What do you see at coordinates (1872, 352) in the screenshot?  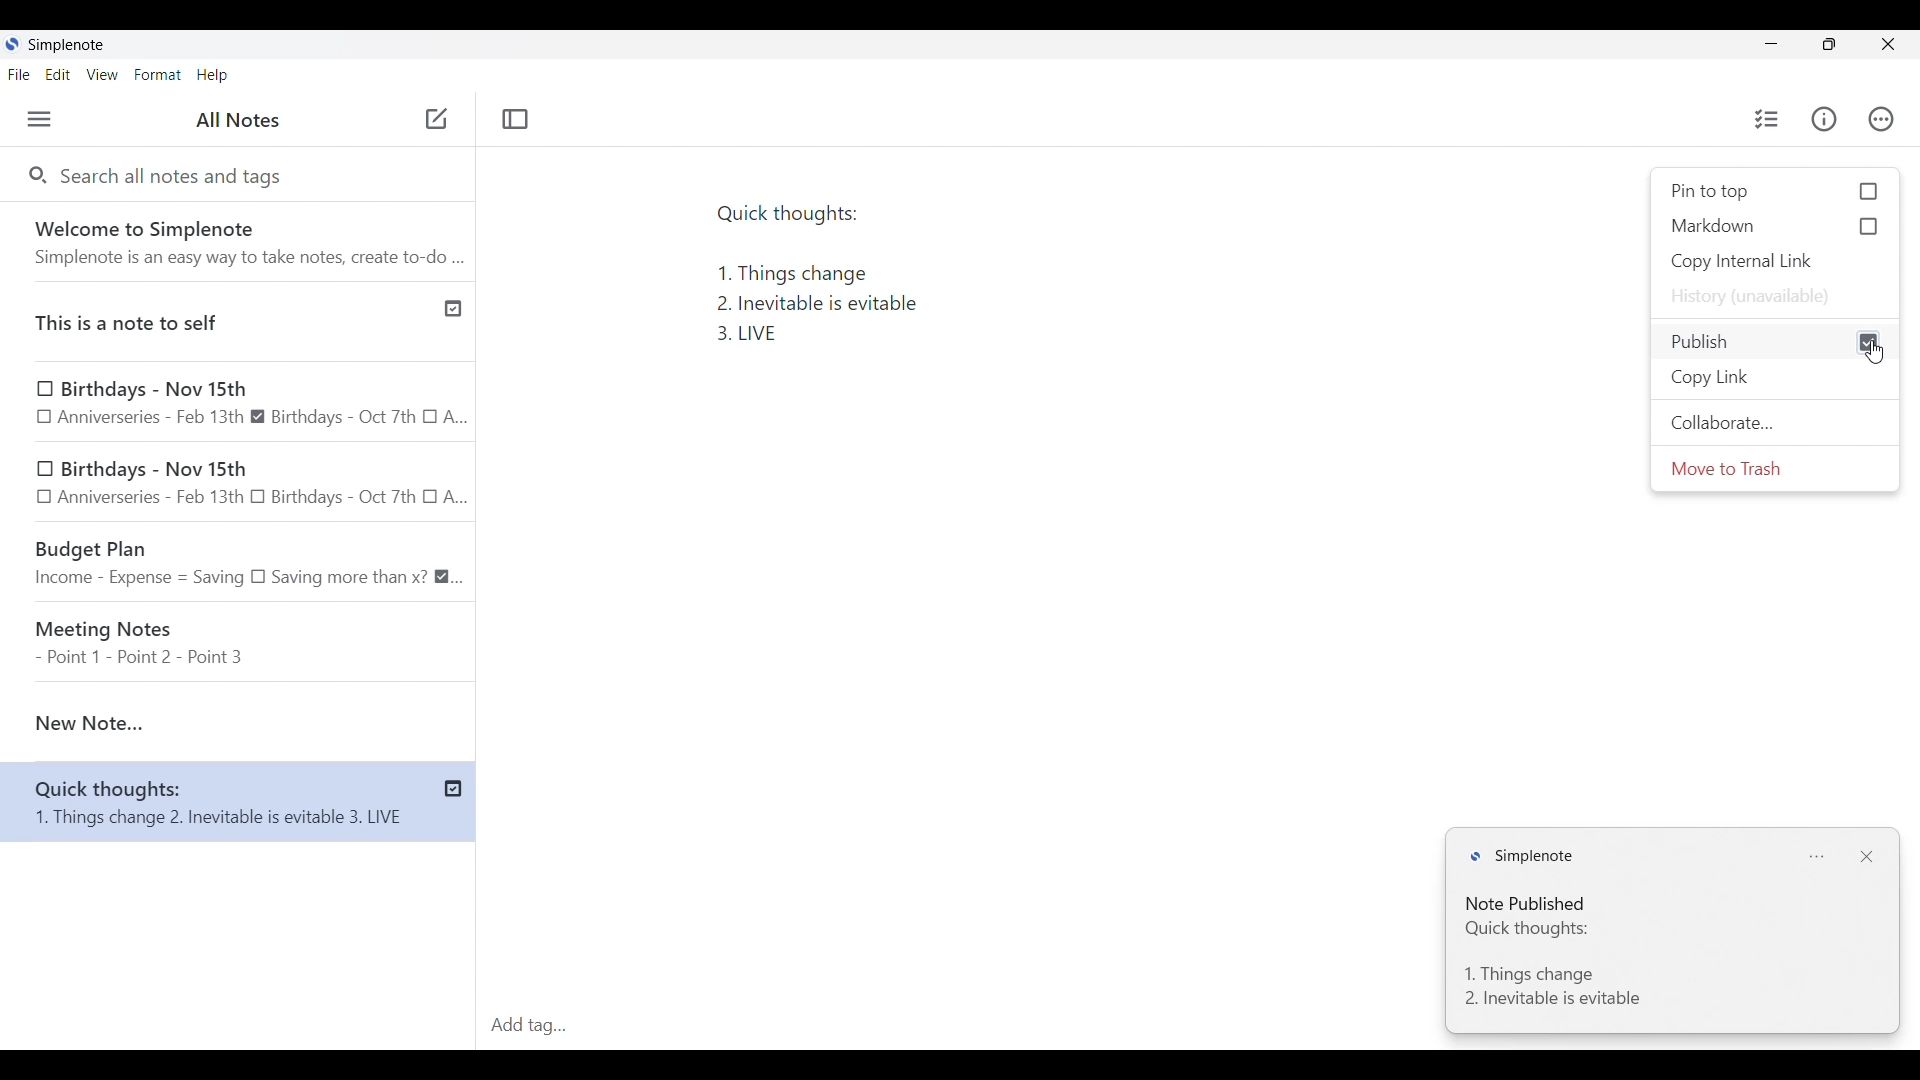 I see `Cursor` at bounding box center [1872, 352].